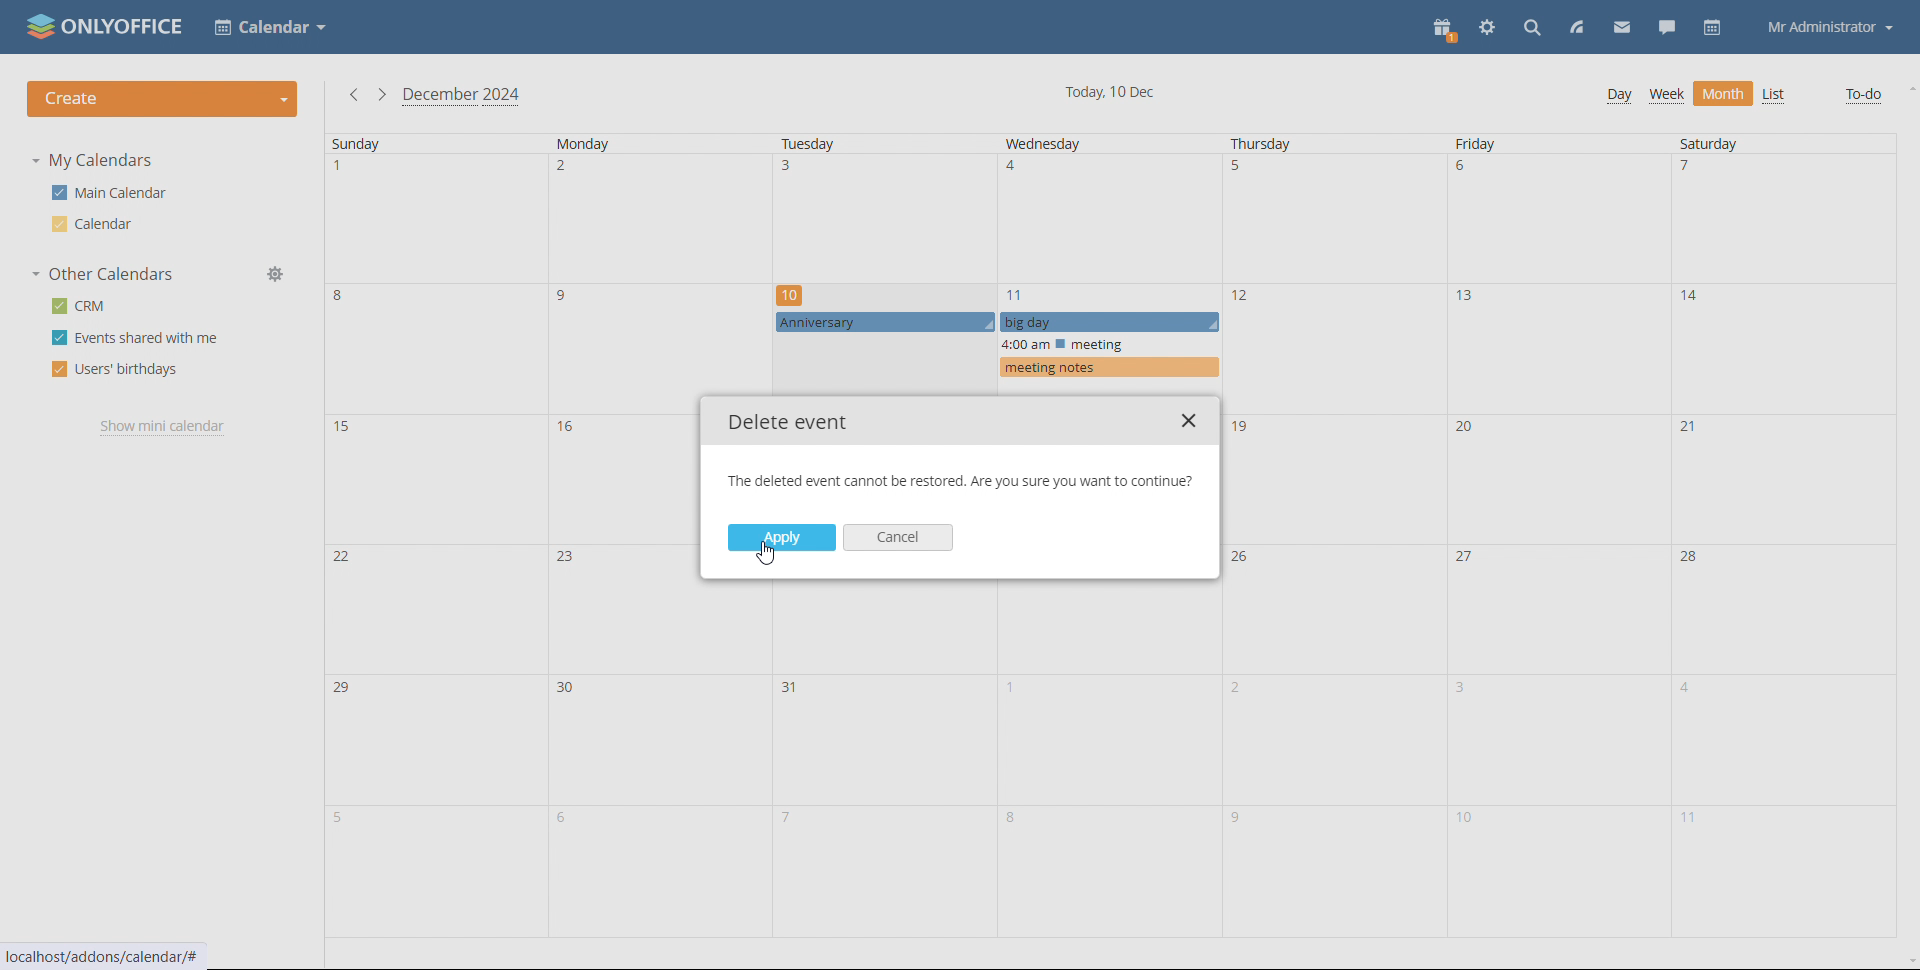  Describe the element at coordinates (619, 536) in the screenshot. I see `Monday` at that location.